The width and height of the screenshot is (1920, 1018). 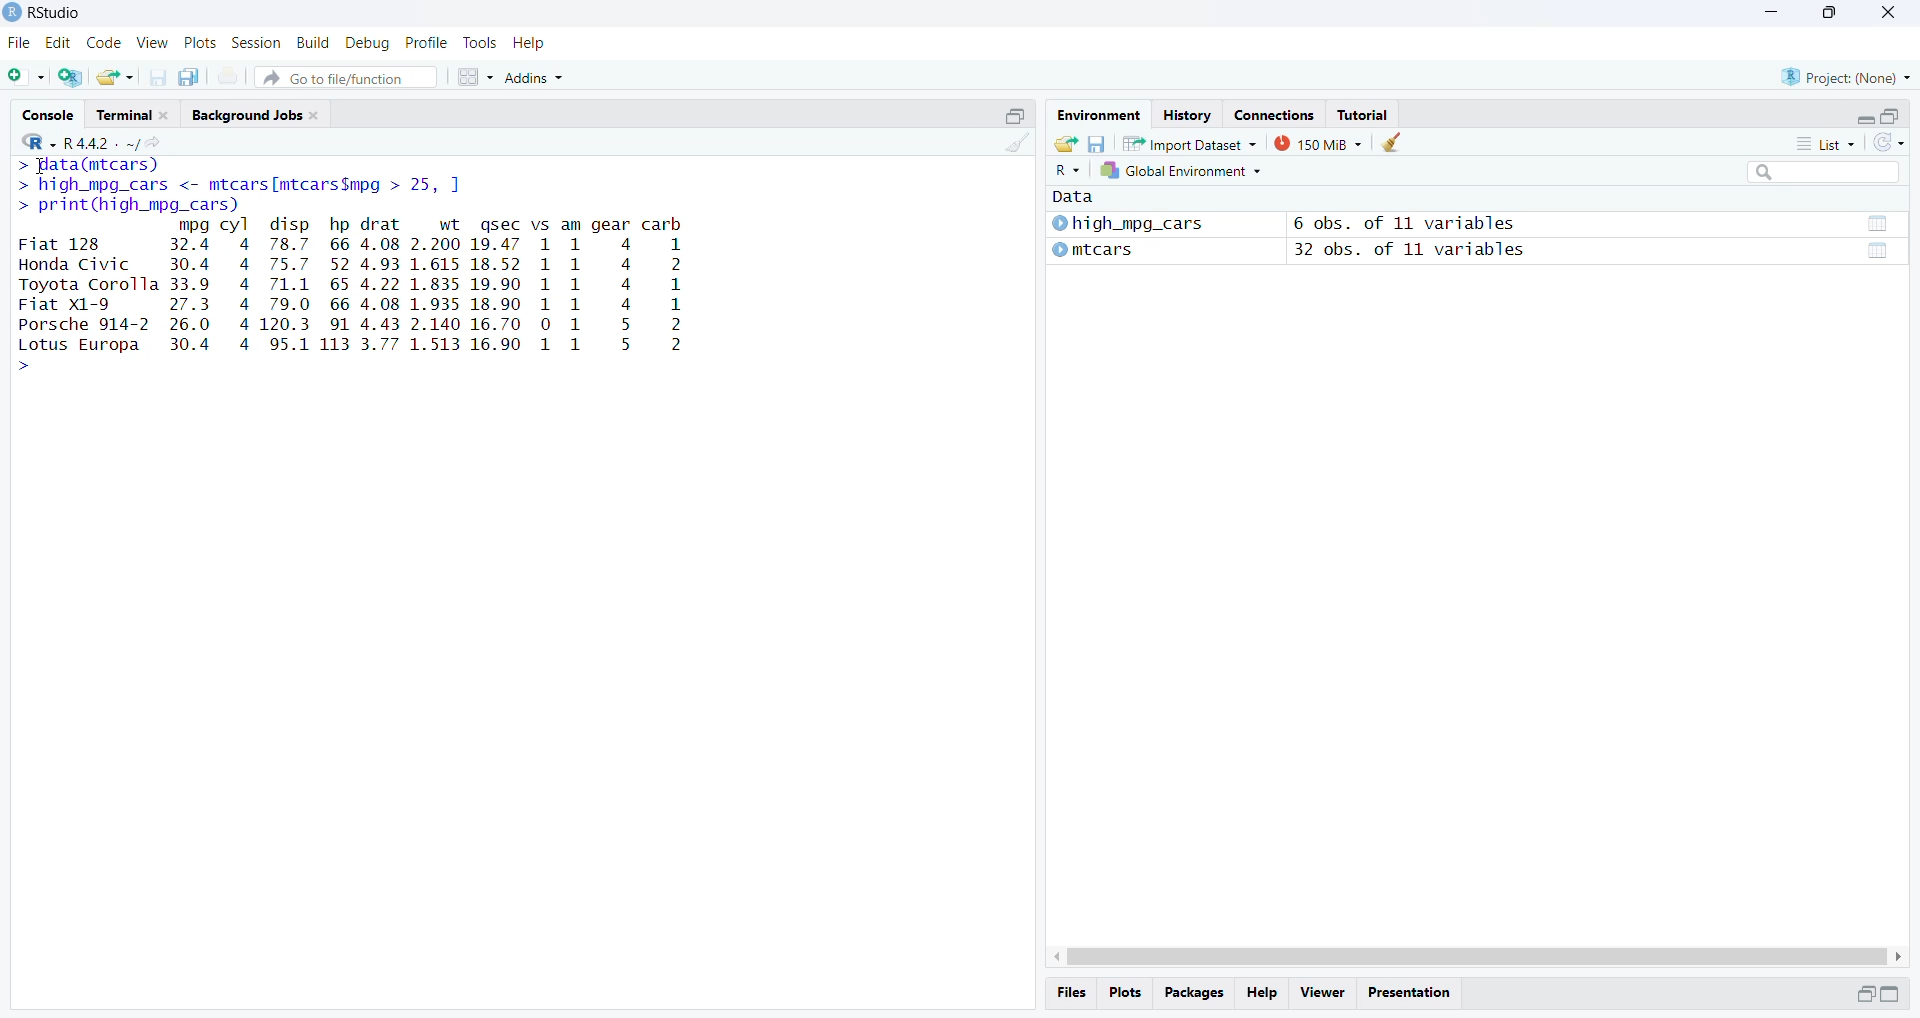 What do you see at coordinates (27, 77) in the screenshot?
I see `new file` at bounding box center [27, 77].